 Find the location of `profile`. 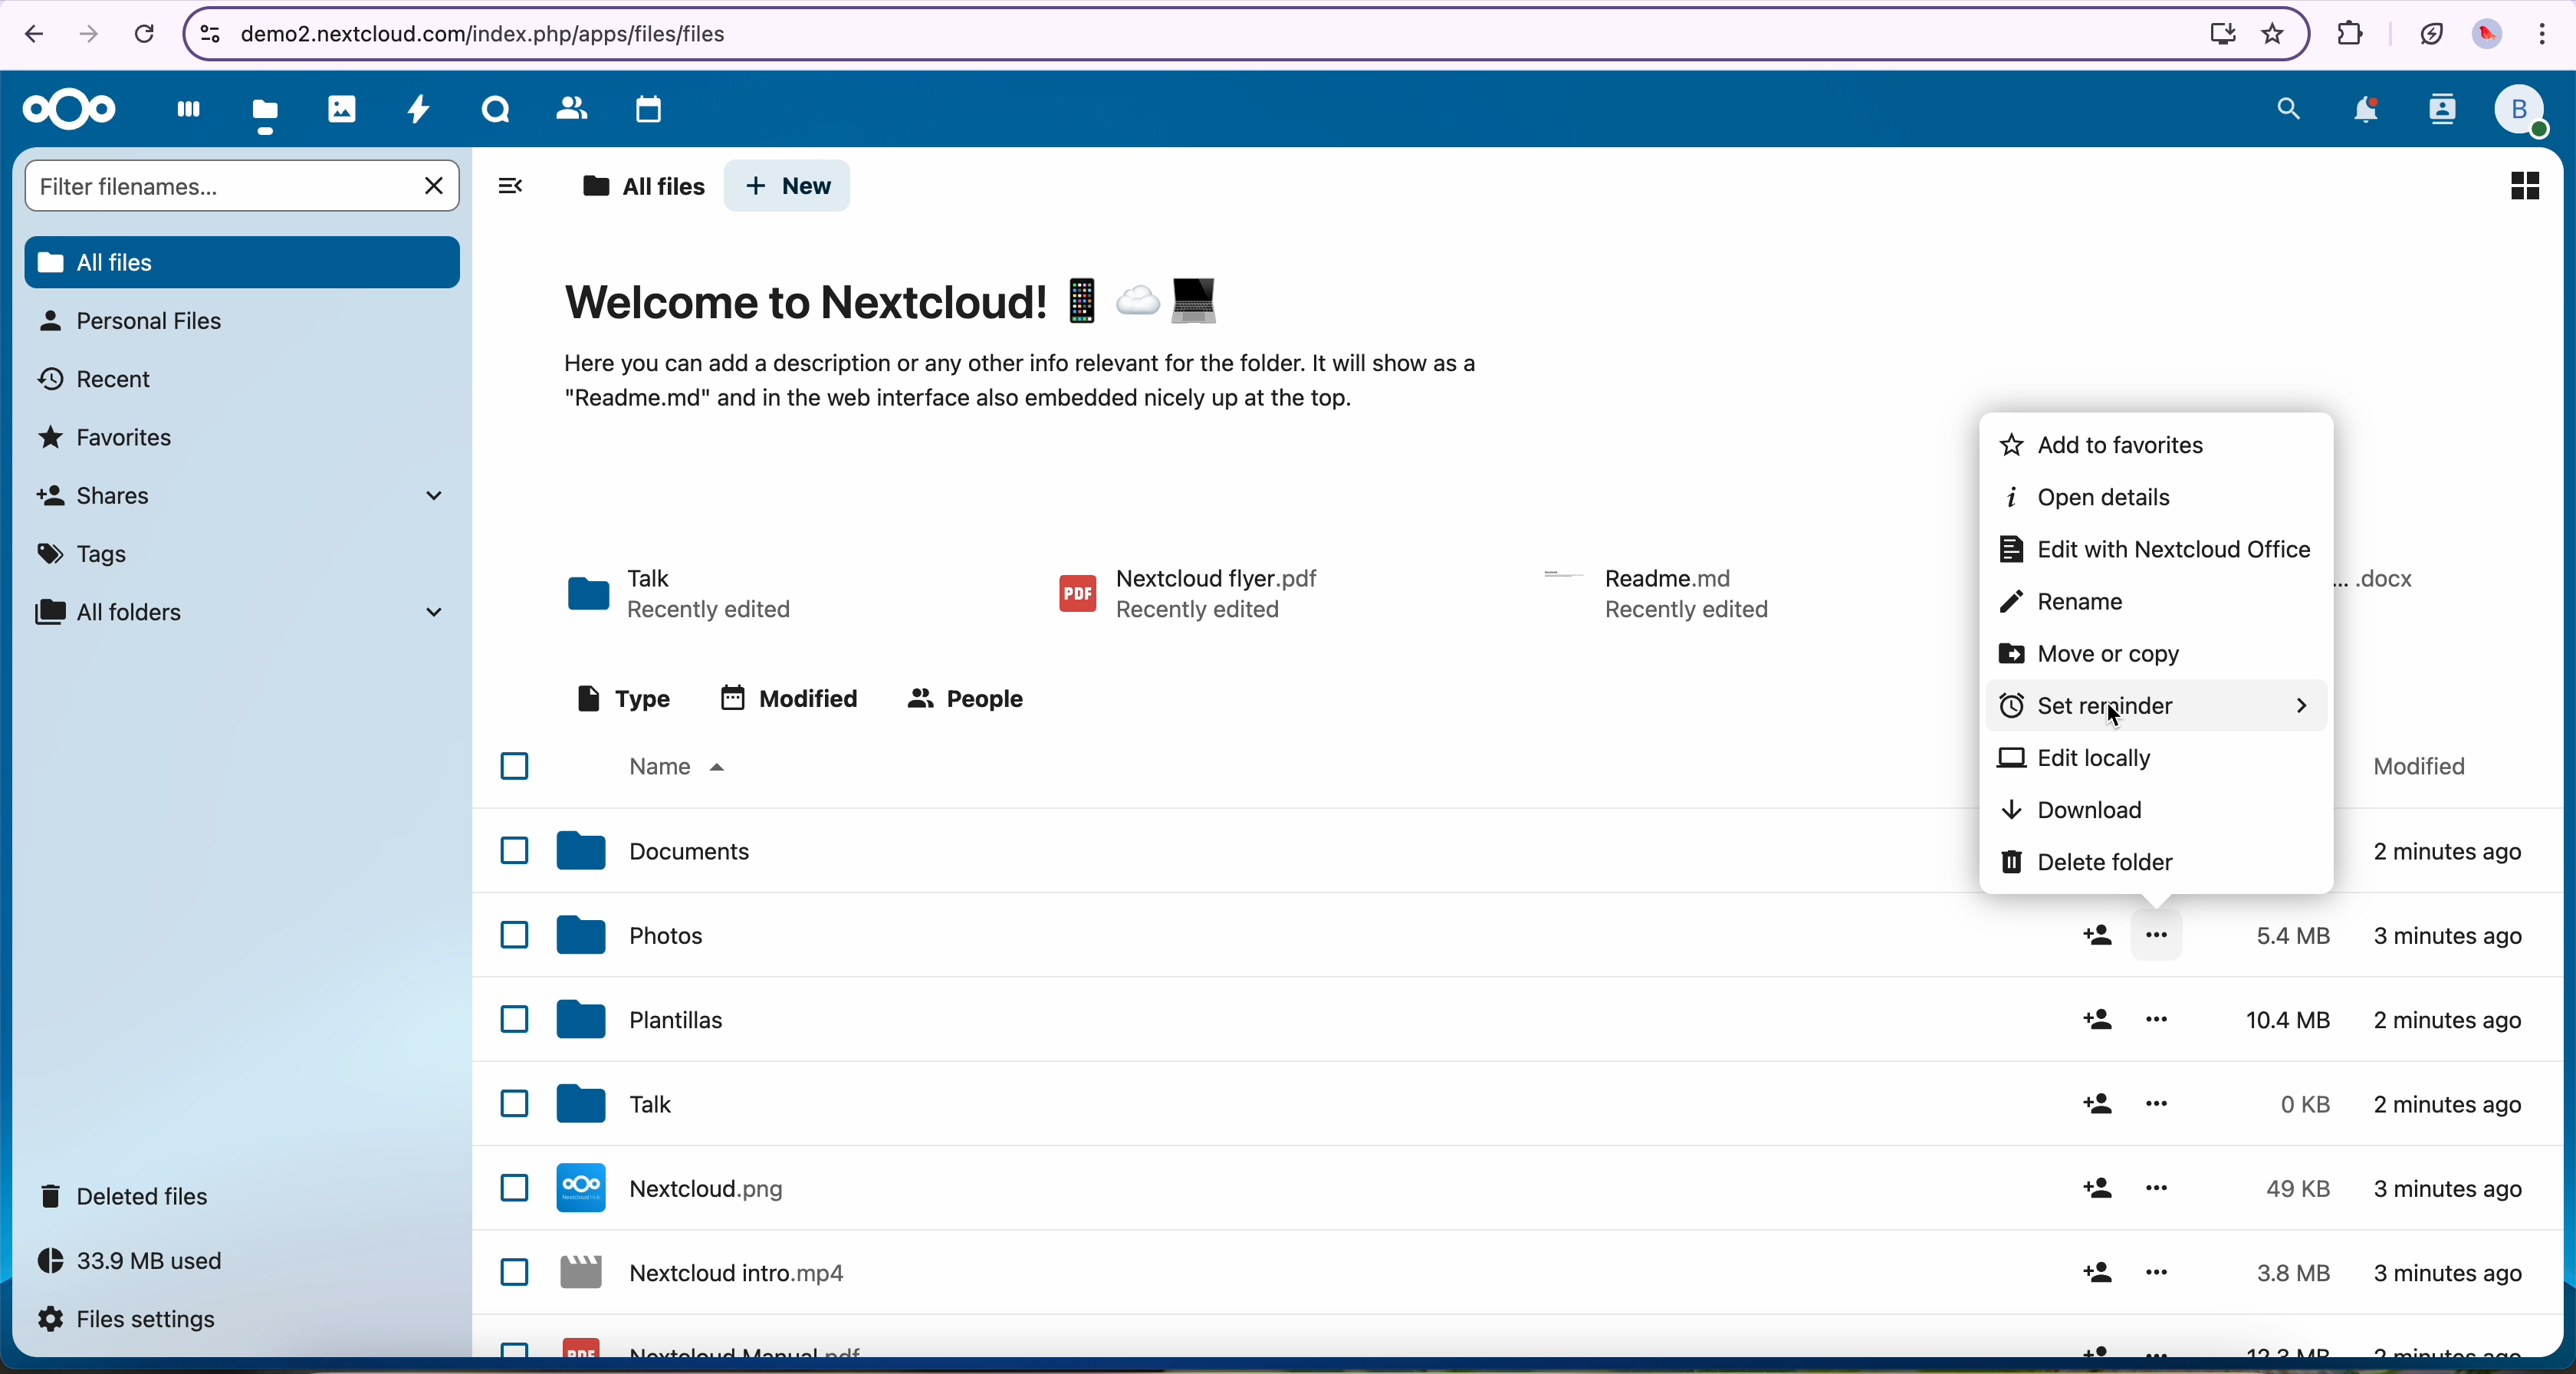

profile is located at coordinates (2526, 107).